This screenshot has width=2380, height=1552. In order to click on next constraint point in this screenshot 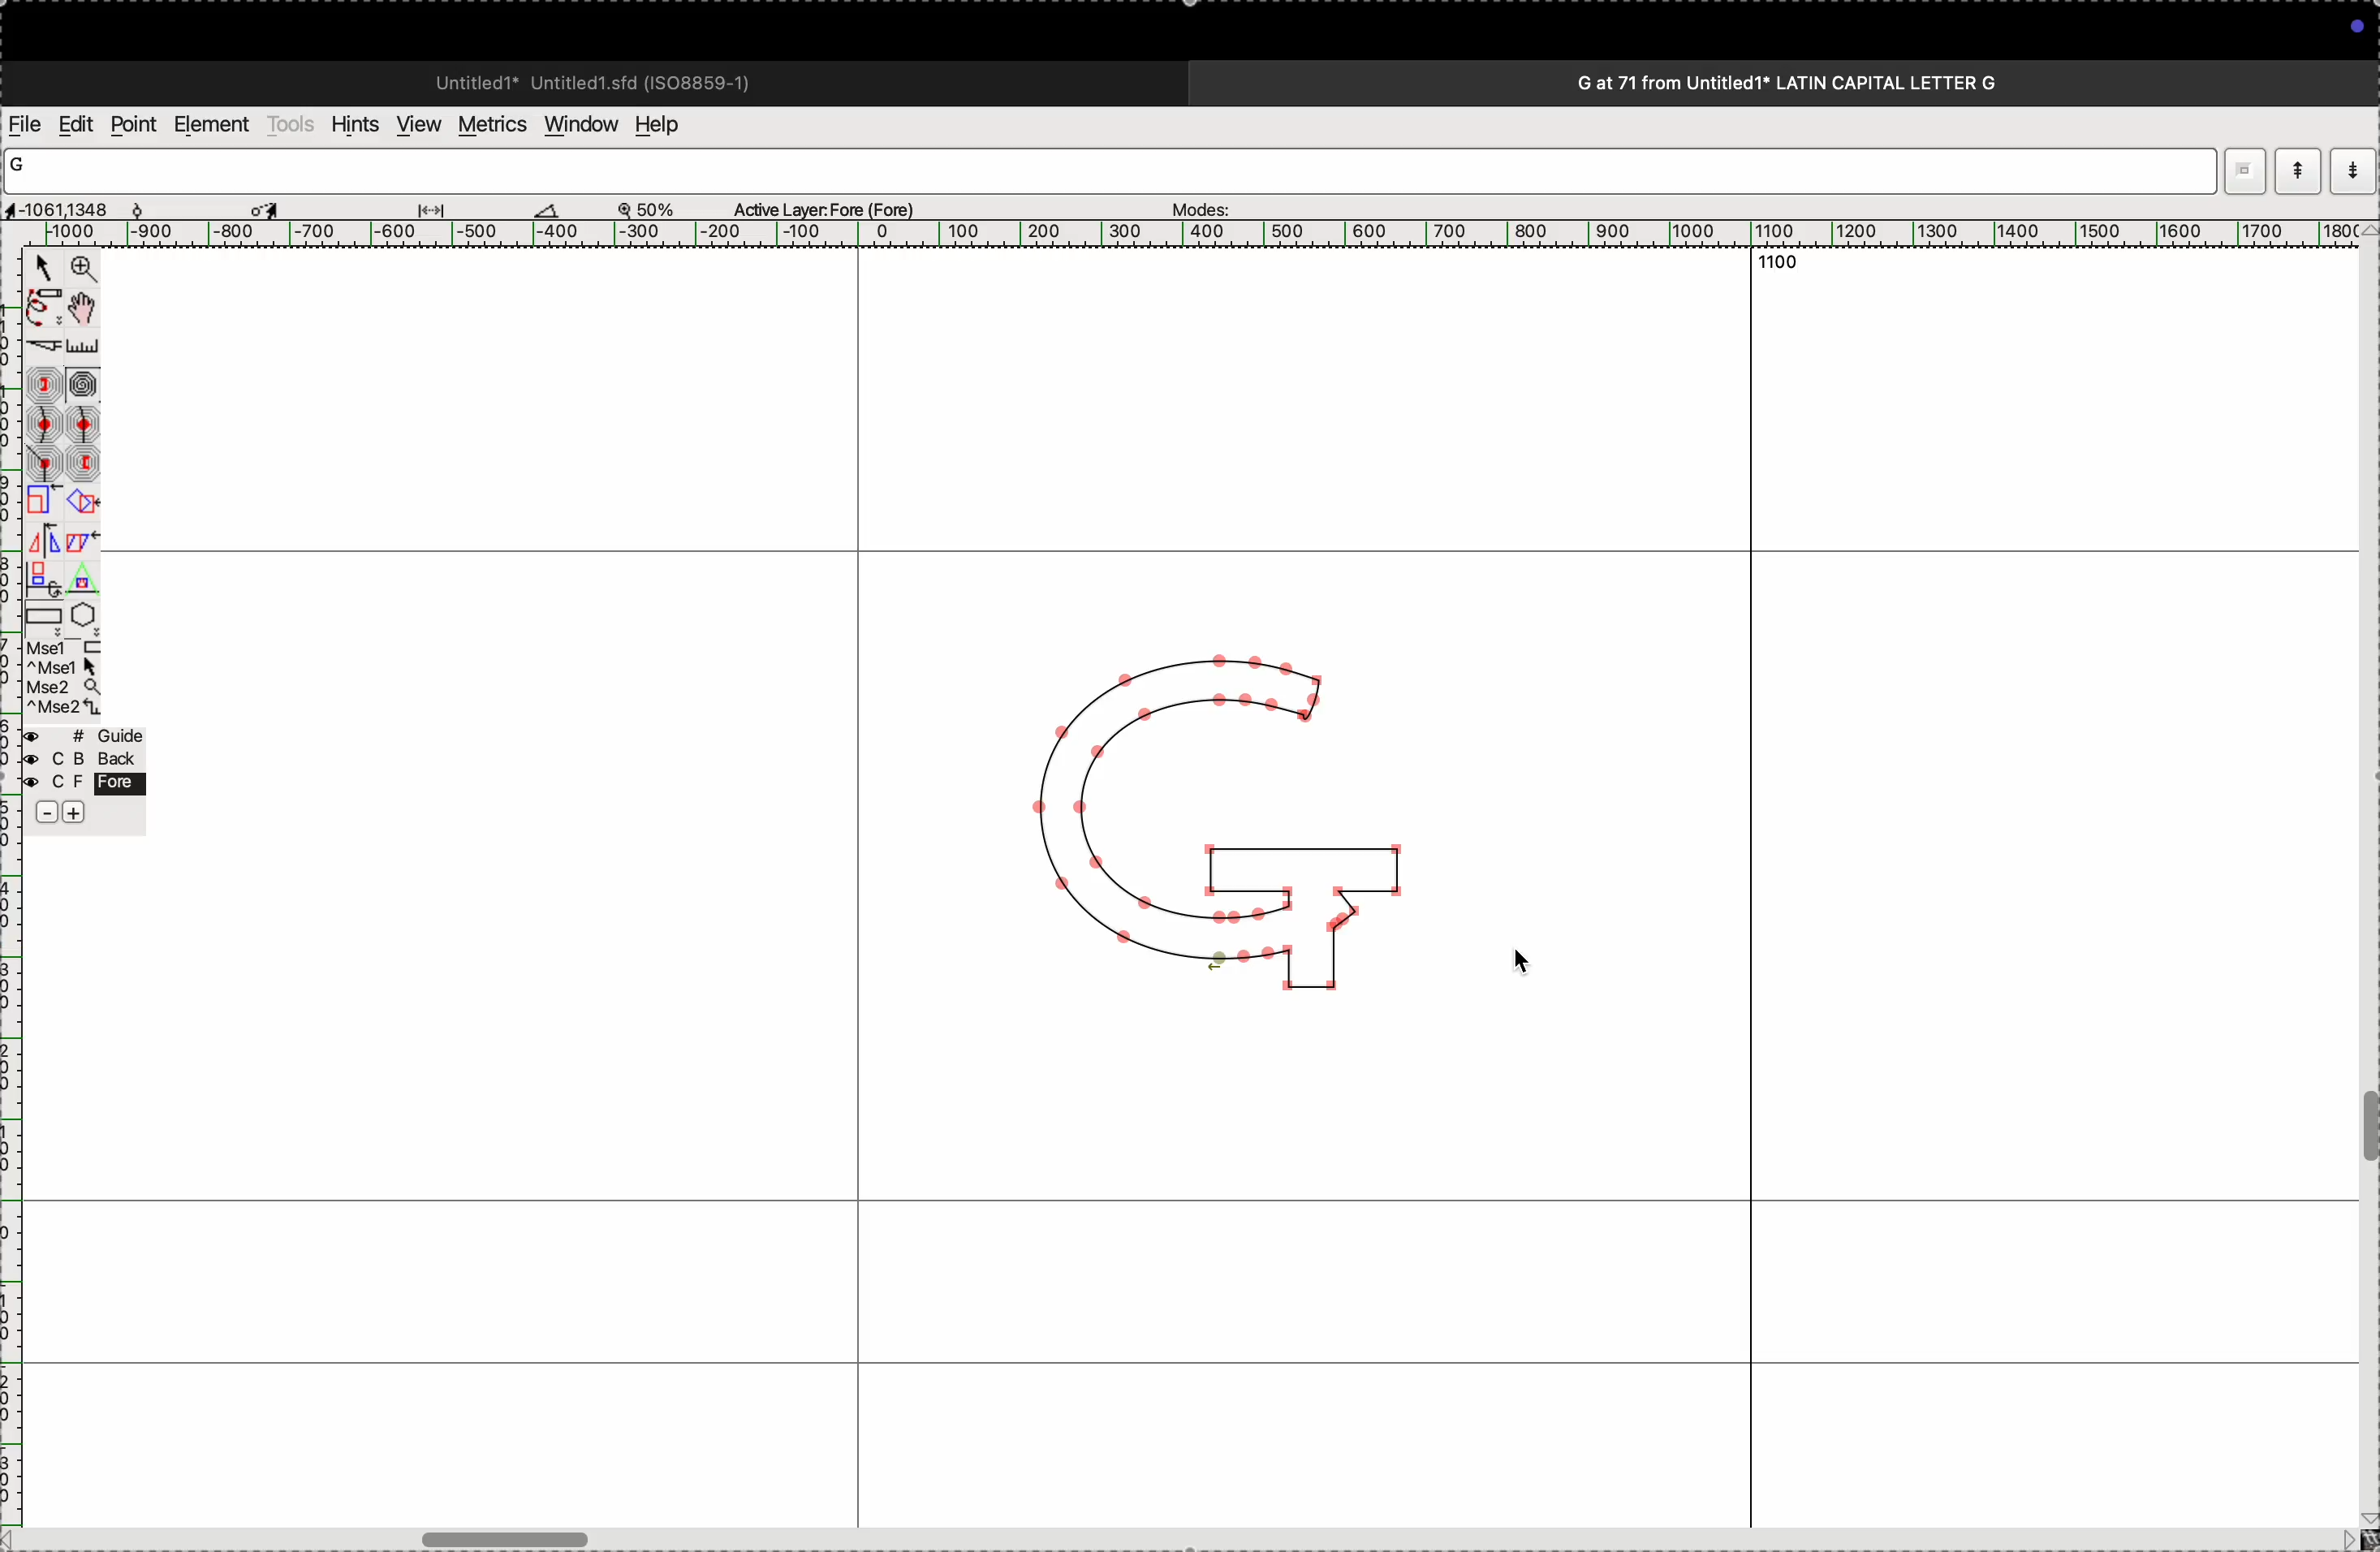, I will do `click(44, 385)`.